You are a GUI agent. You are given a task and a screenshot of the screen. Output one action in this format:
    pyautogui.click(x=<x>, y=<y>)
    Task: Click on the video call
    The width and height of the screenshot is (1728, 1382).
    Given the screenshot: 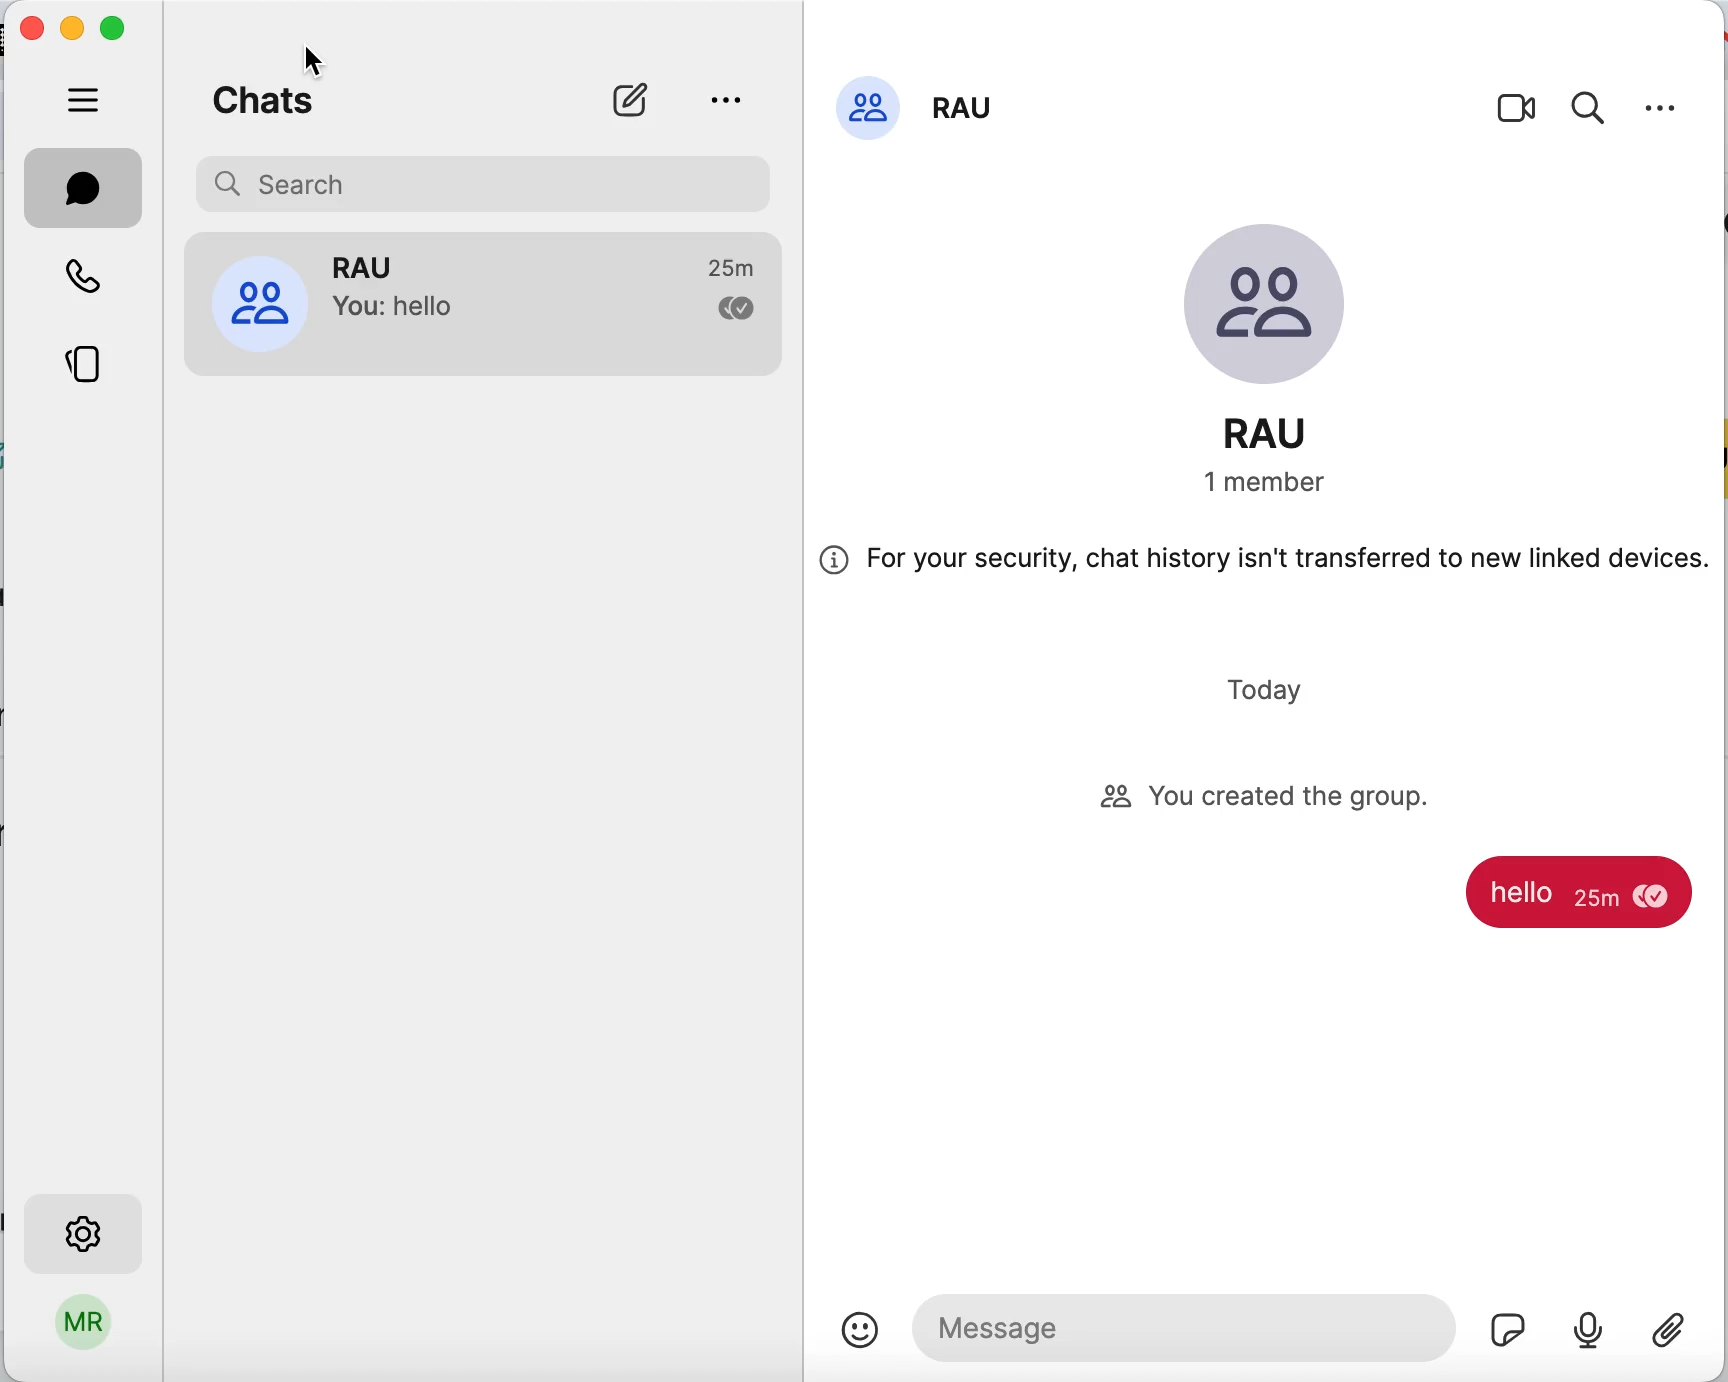 What is the action you would take?
    pyautogui.click(x=1522, y=107)
    